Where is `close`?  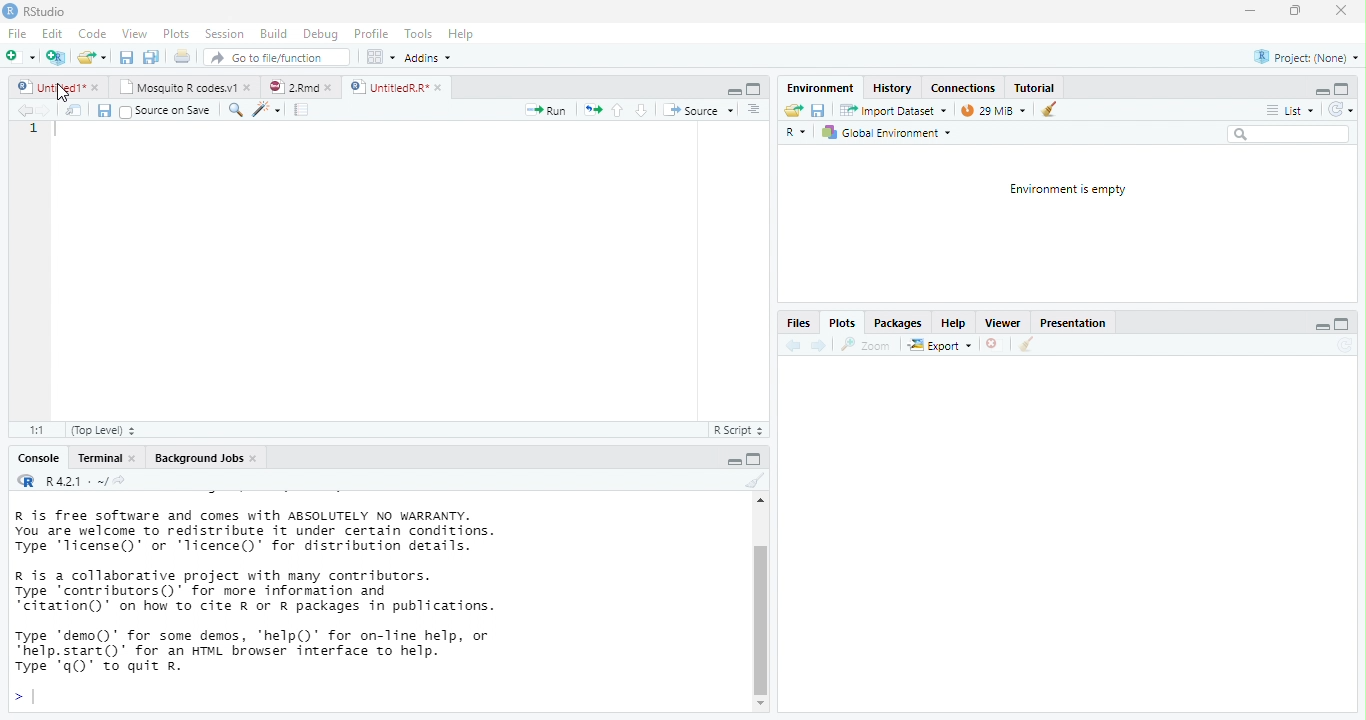 close is located at coordinates (97, 88).